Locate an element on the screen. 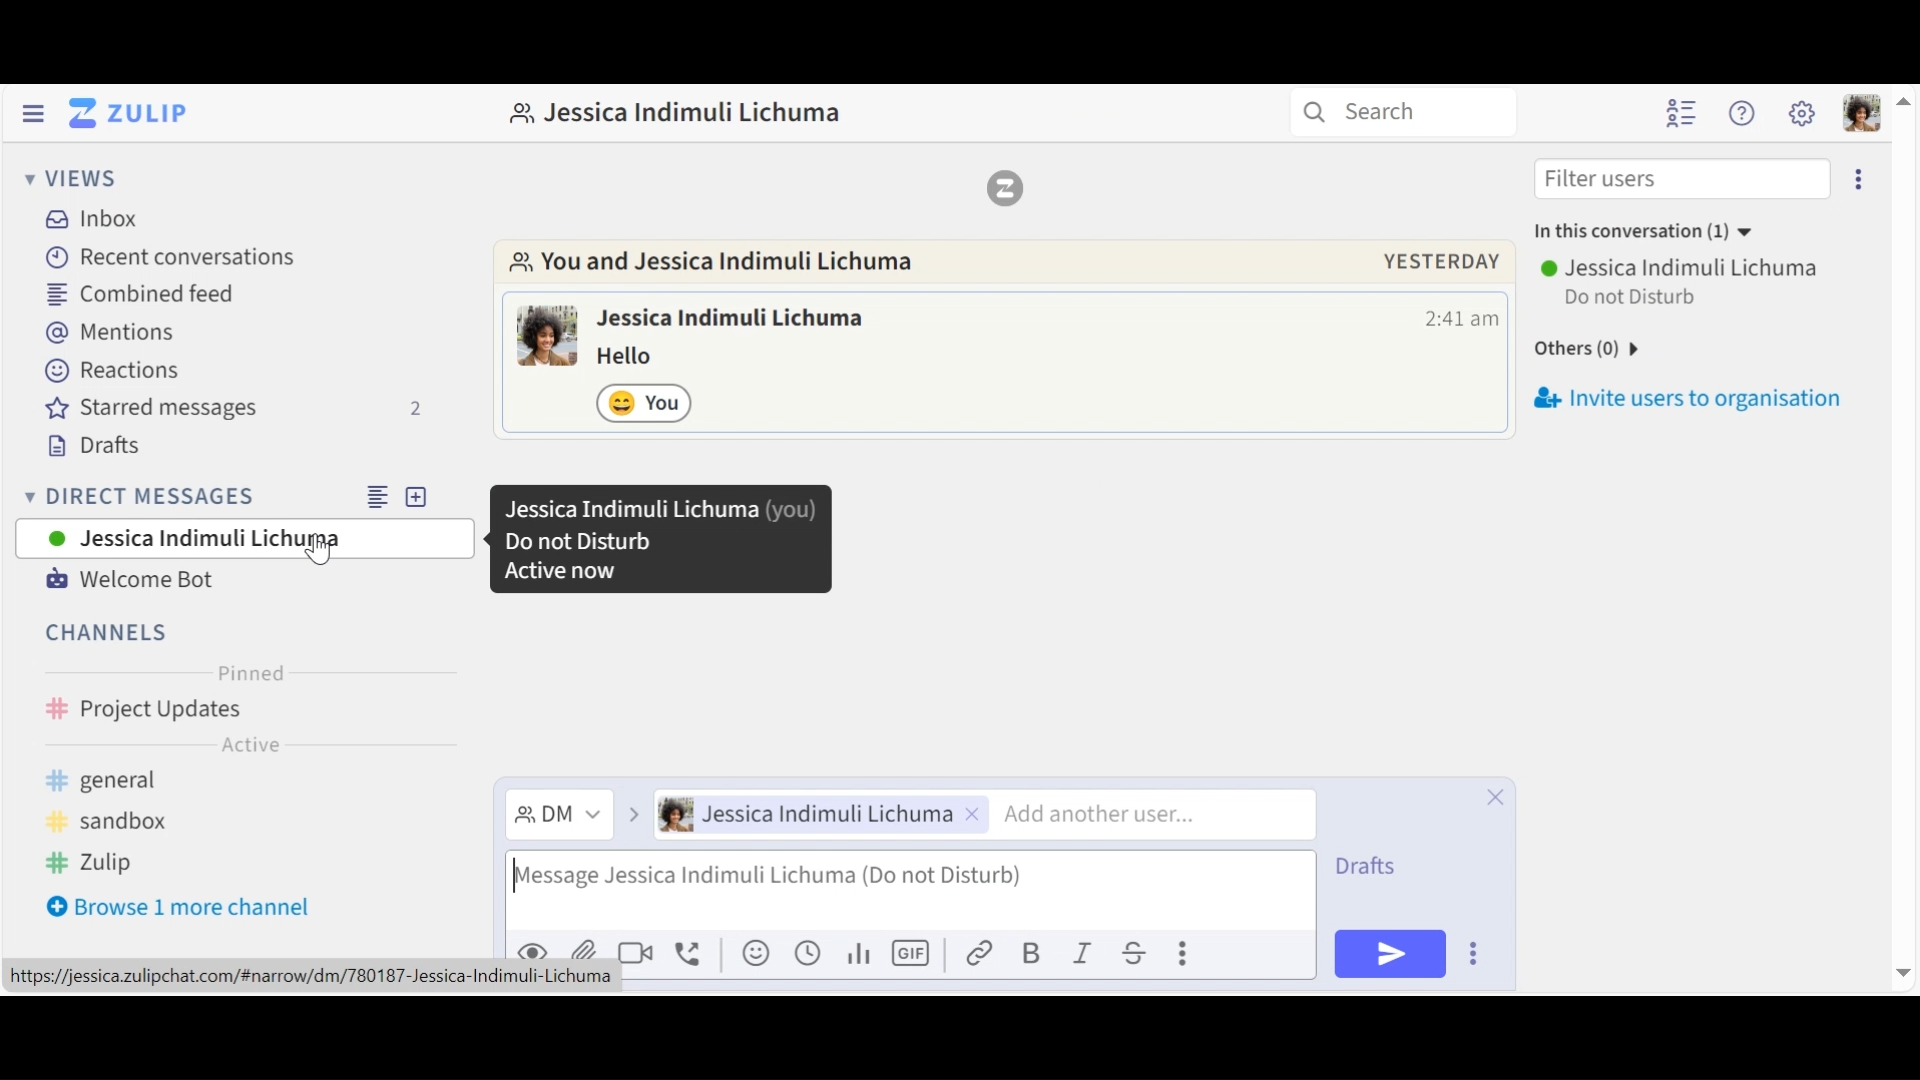  Close is located at coordinates (1495, 795).